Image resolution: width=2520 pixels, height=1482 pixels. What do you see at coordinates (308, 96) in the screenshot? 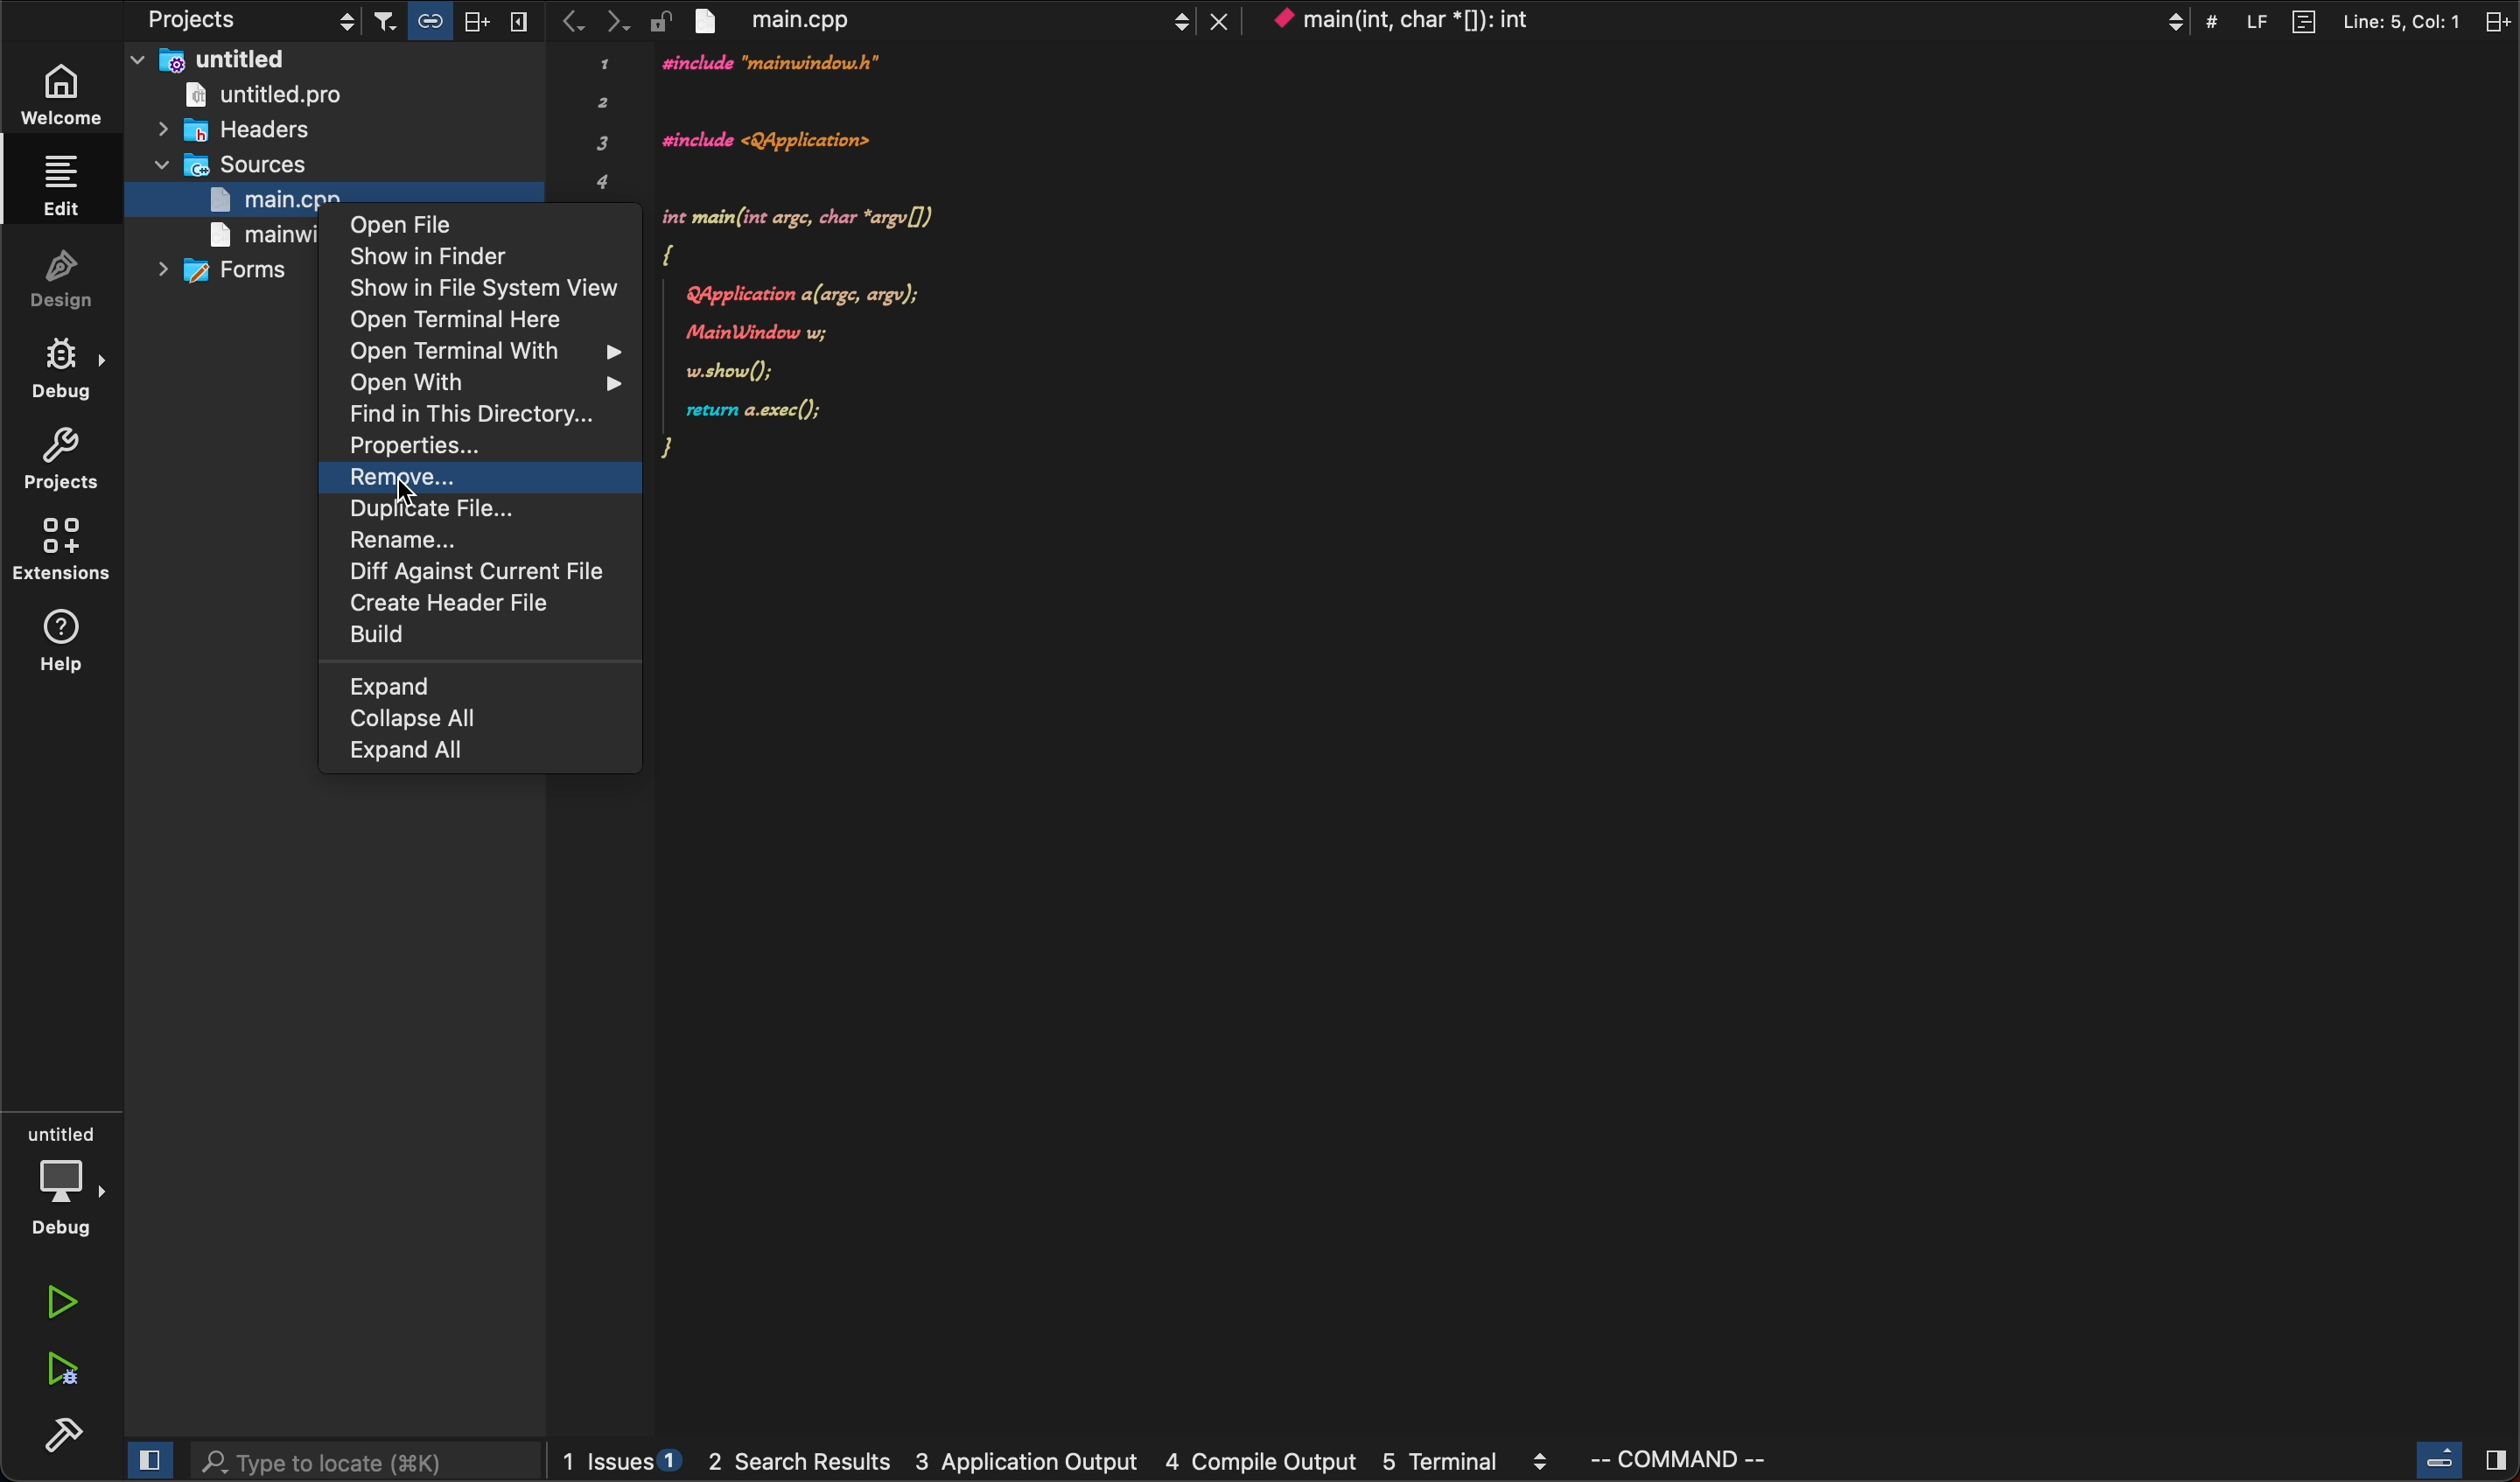
I see `untitled pro` at bounding box center [308, 96].